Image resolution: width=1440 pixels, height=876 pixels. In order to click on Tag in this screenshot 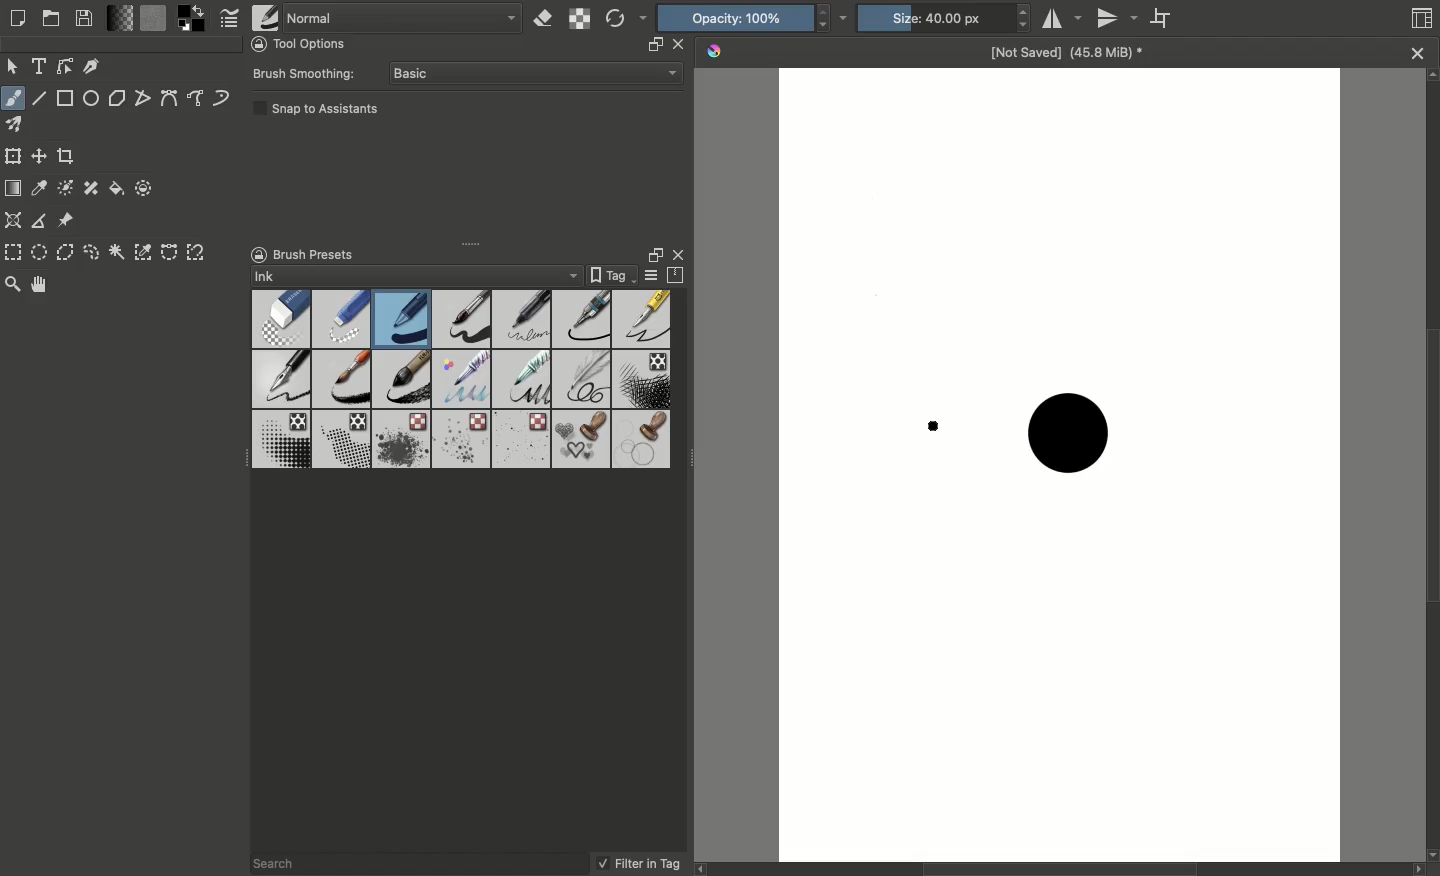, I will do `click(611, 276)`.